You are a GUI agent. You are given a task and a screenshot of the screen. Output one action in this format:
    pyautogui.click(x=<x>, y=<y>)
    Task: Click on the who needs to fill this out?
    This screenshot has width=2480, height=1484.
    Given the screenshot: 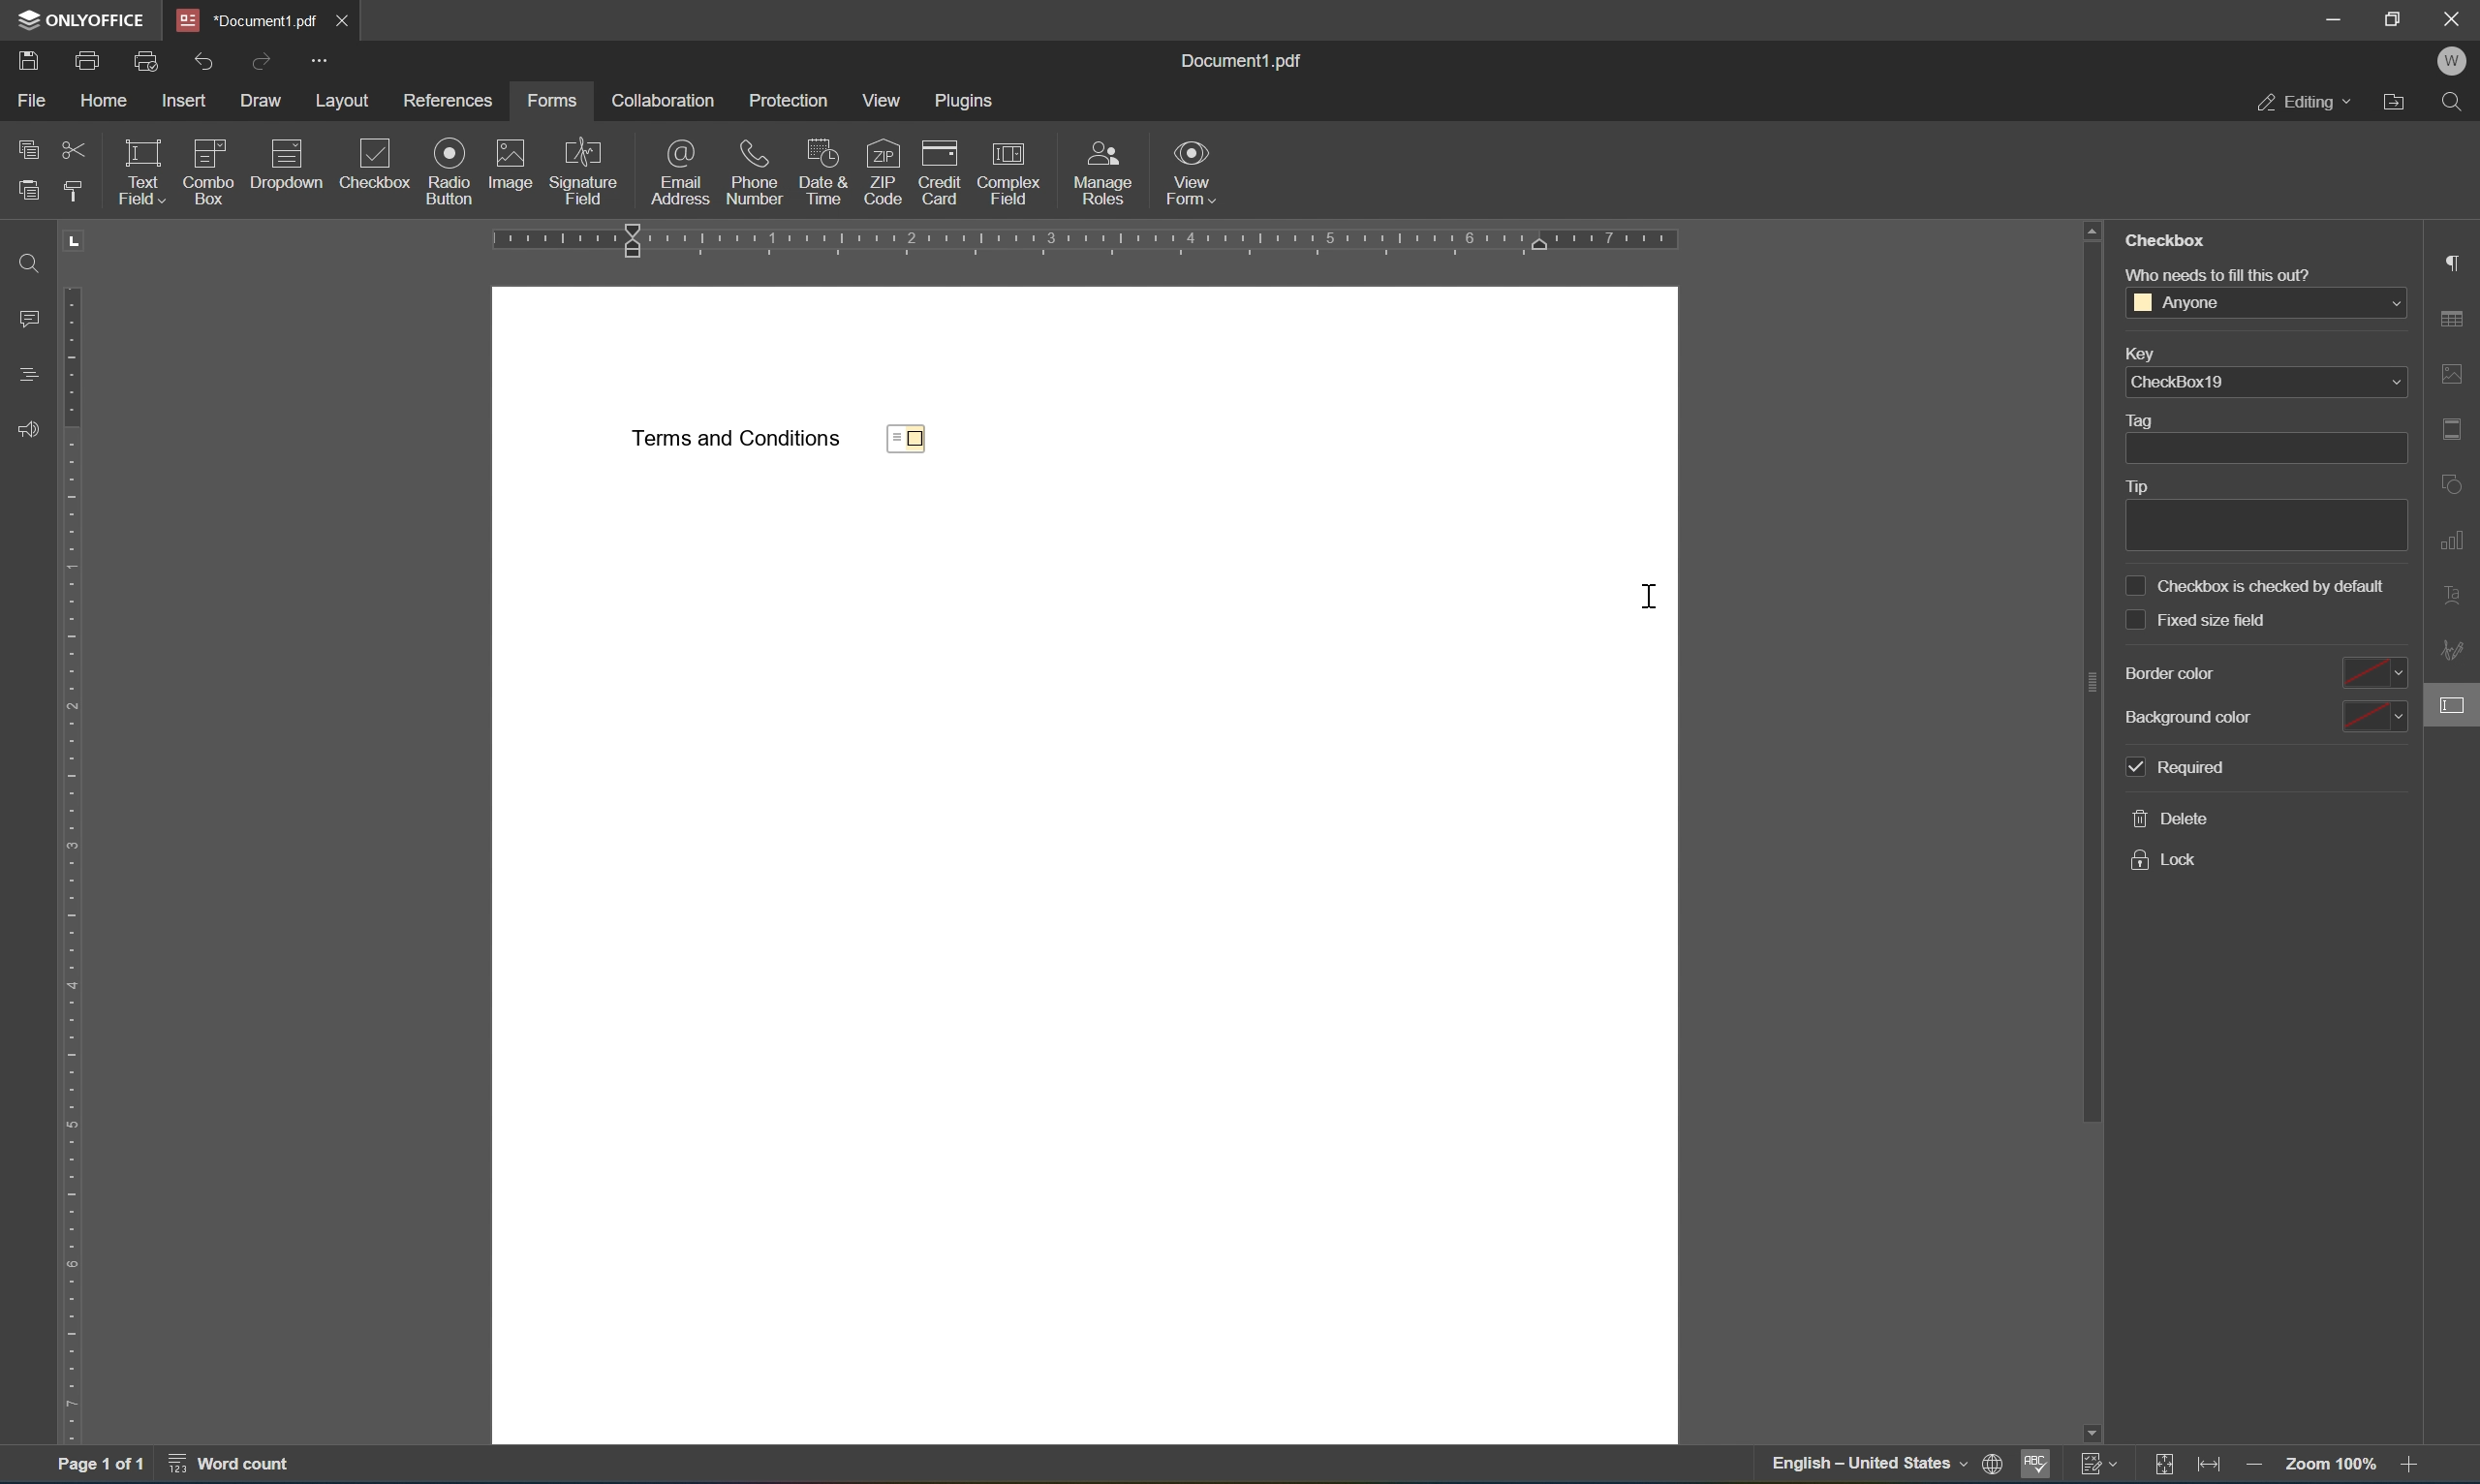 What is the action you would take?
    pyautogui.click(x=2221, y=273)
    